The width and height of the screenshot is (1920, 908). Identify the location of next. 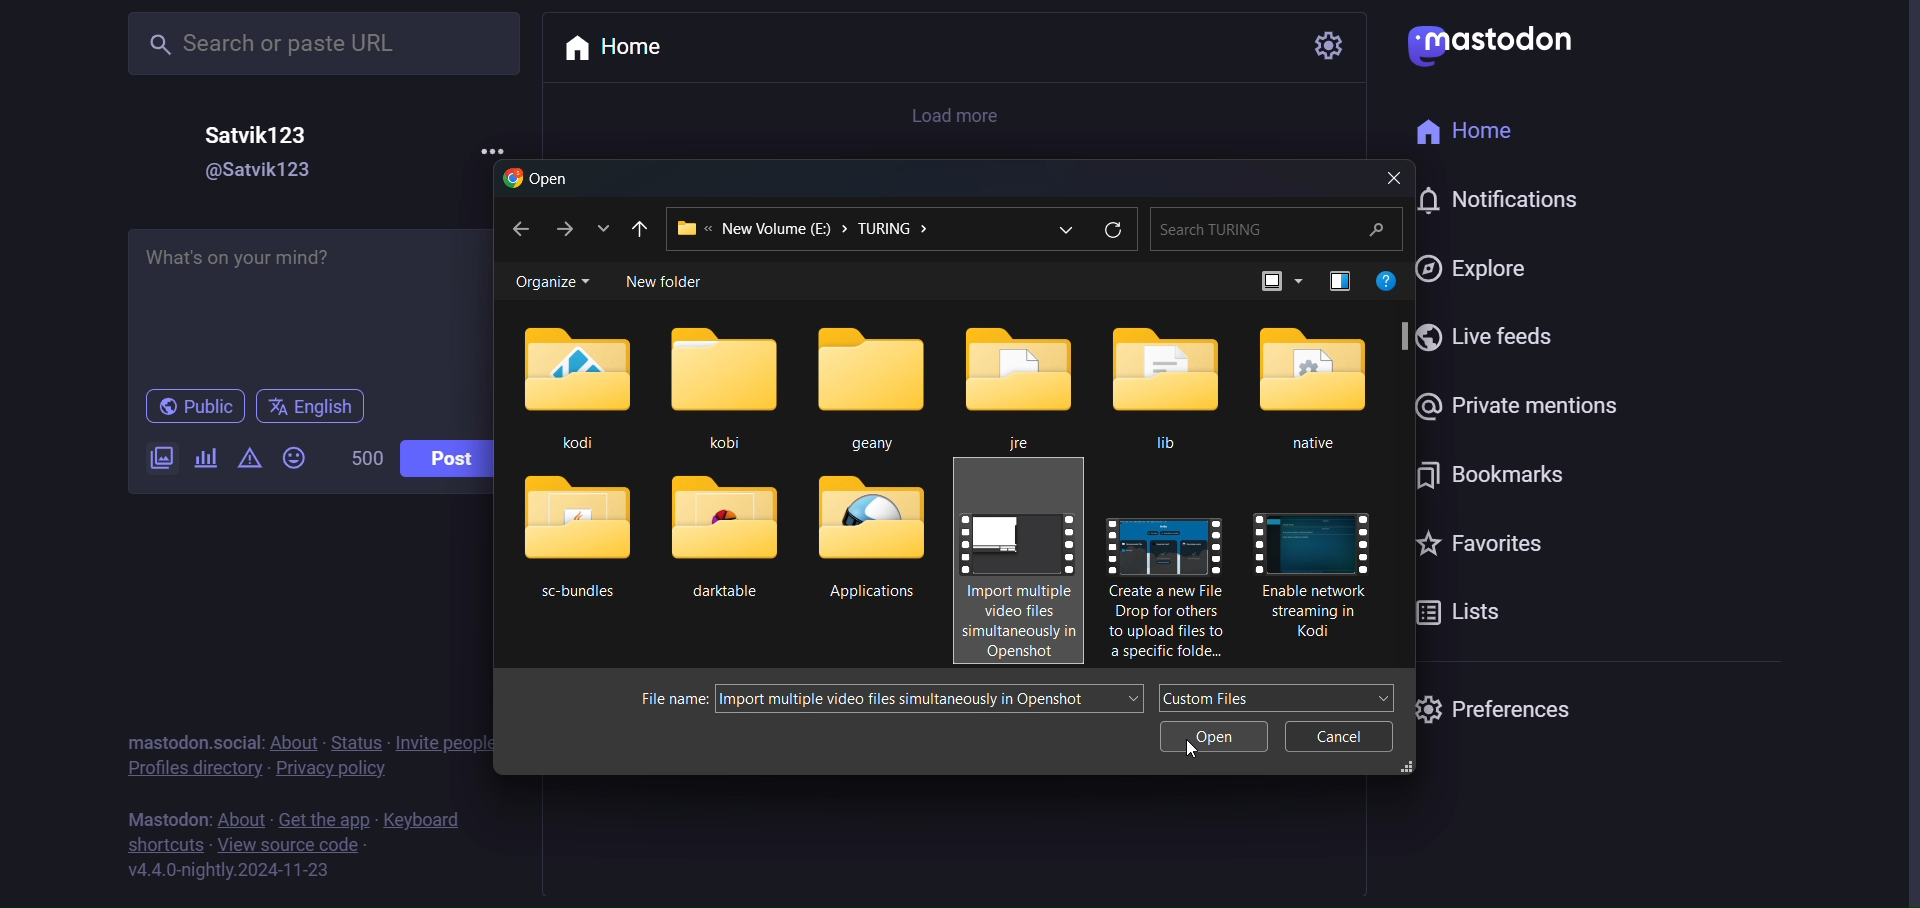
(561, 228).